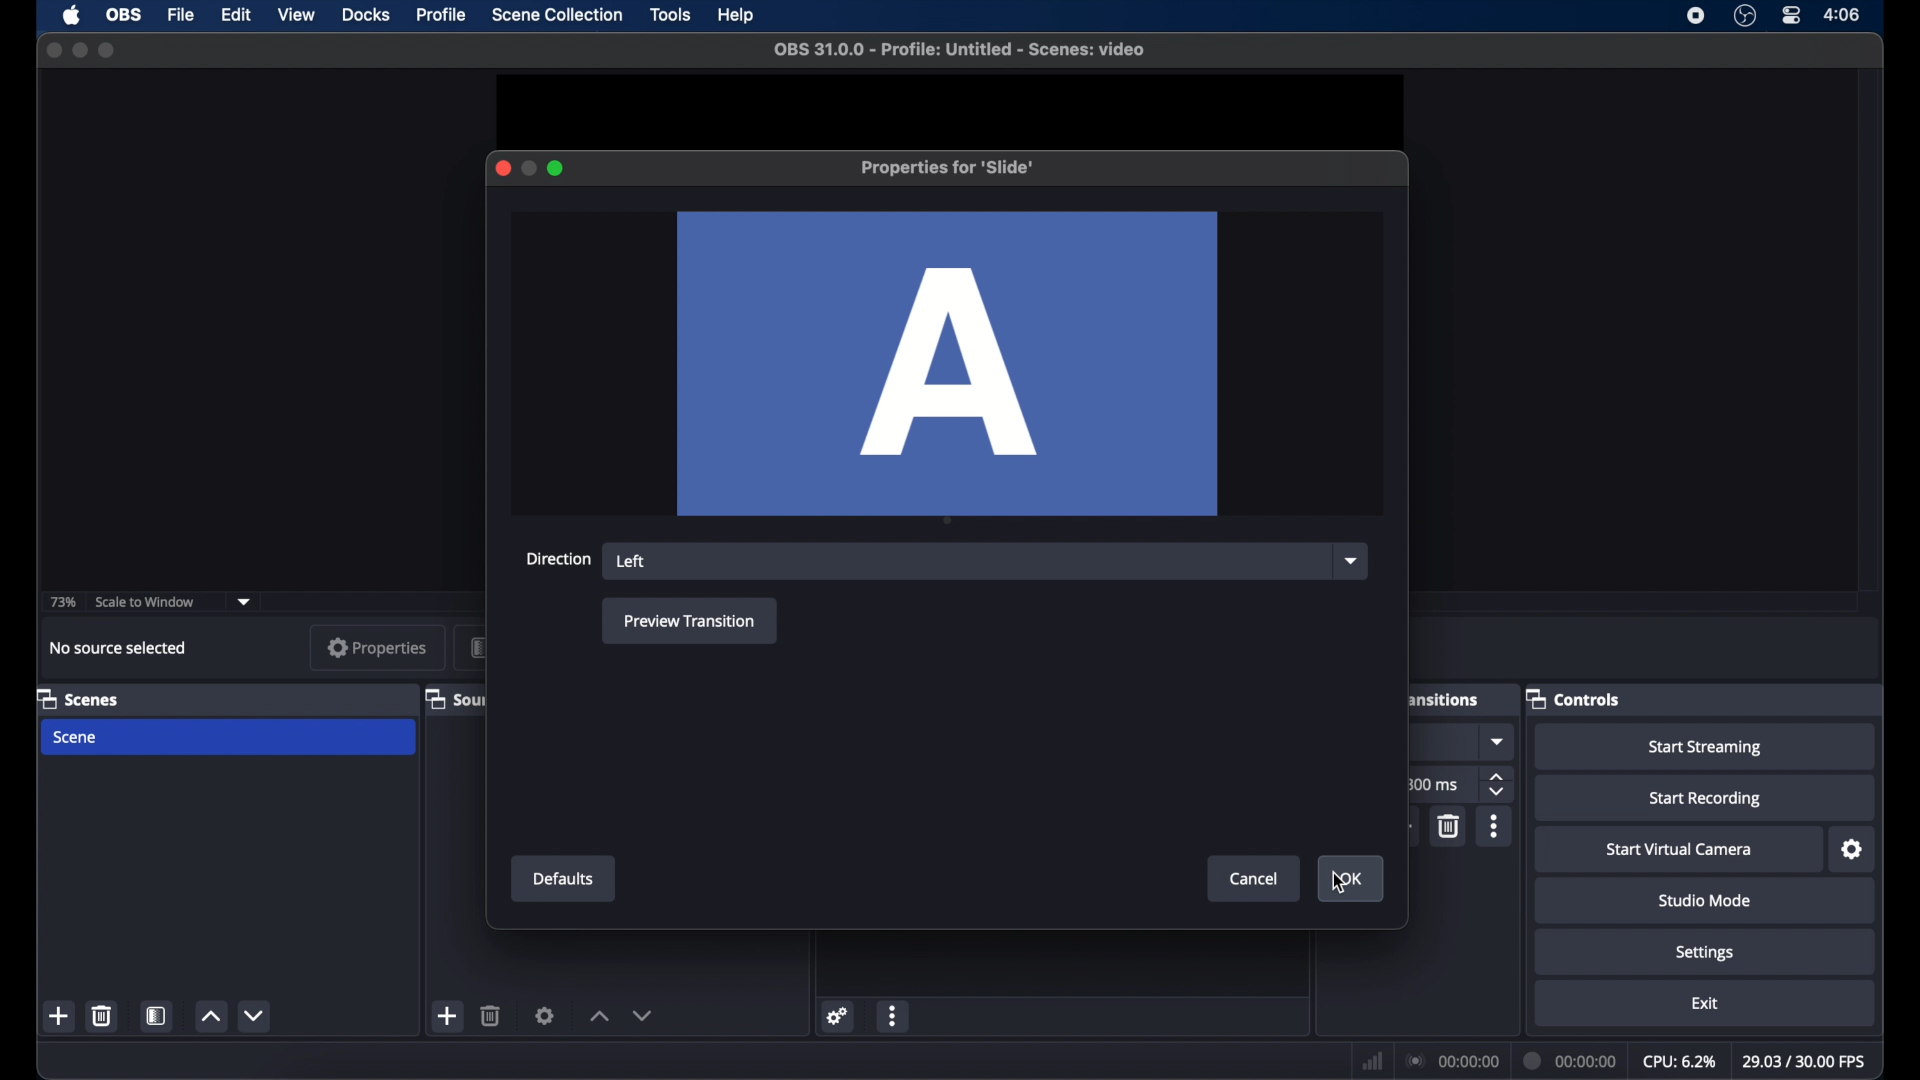 This screenshot has height=1080, width=1920. What do you see at coordinates (1705, 799) in the screenshot?
I see `start recording` at bounding box center [1705, 799].